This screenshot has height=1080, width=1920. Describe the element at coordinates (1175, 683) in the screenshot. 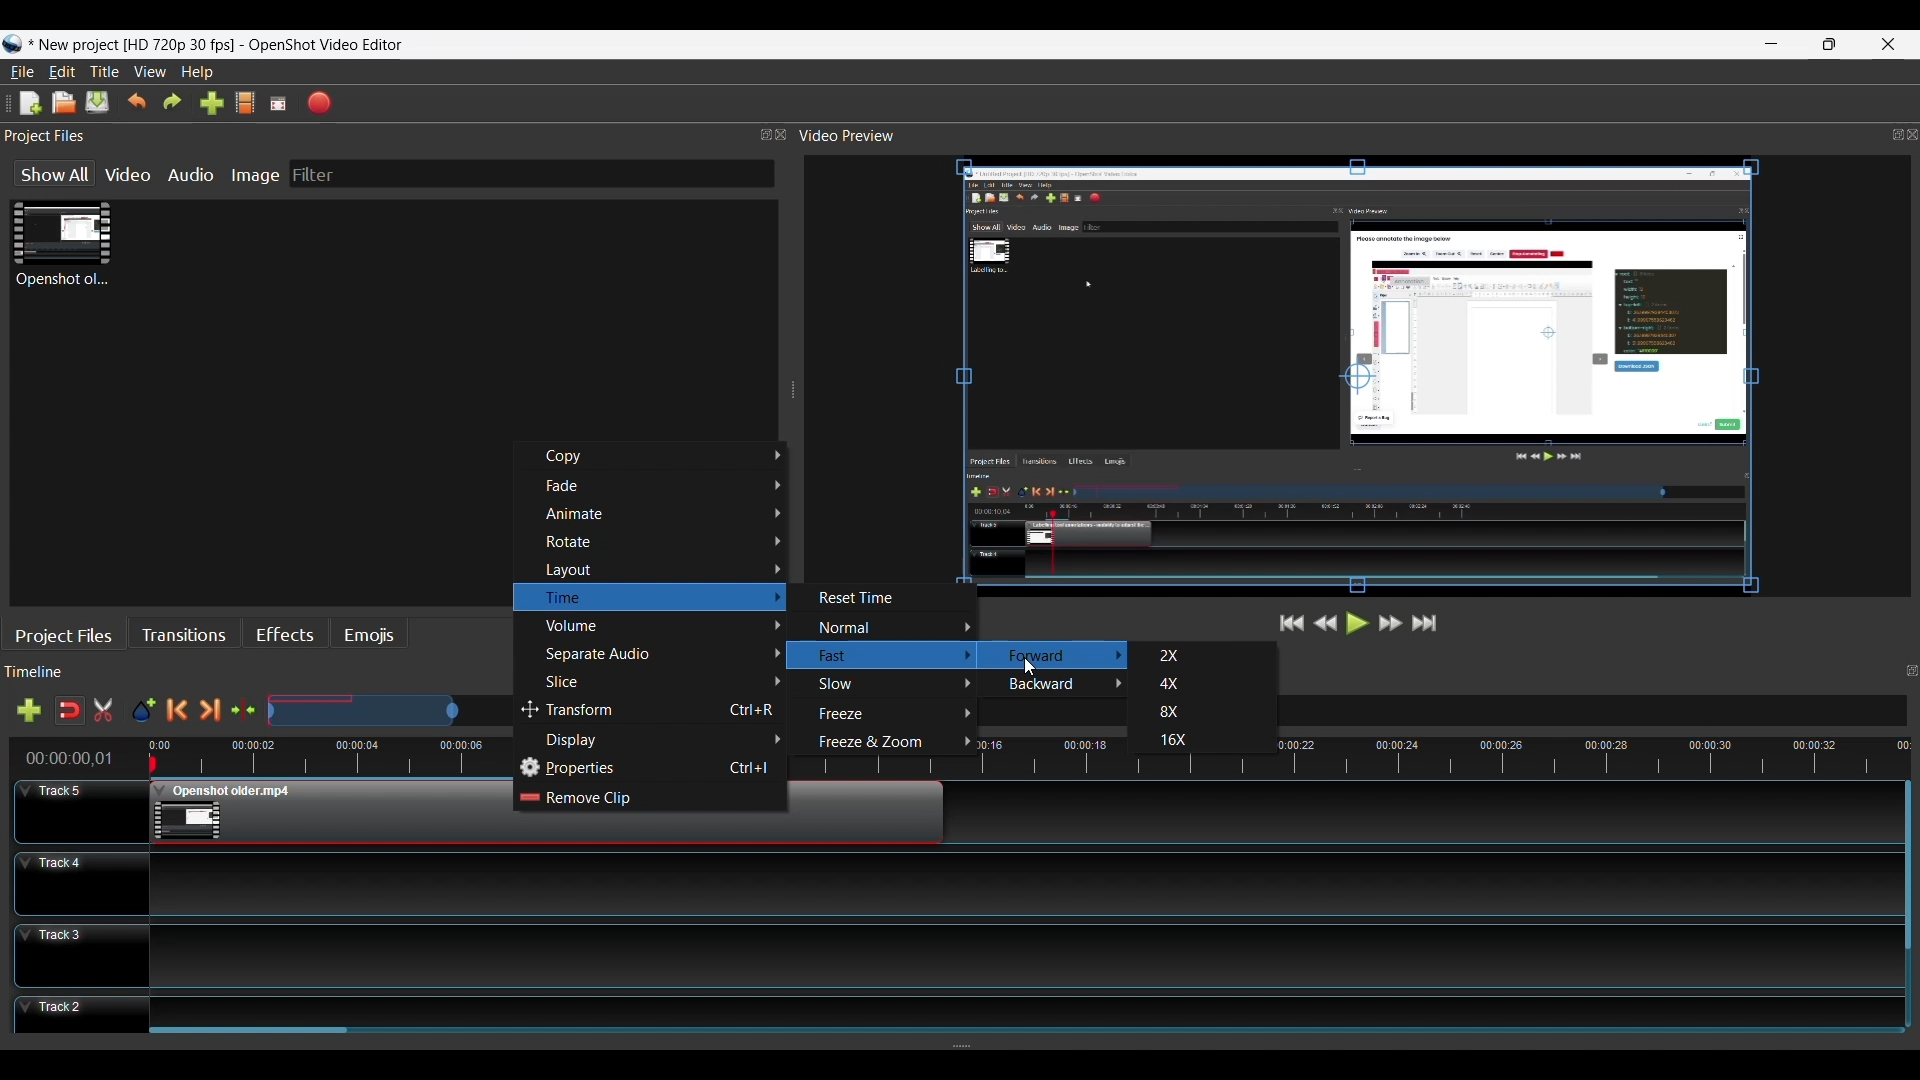

I see `4X` at that location.